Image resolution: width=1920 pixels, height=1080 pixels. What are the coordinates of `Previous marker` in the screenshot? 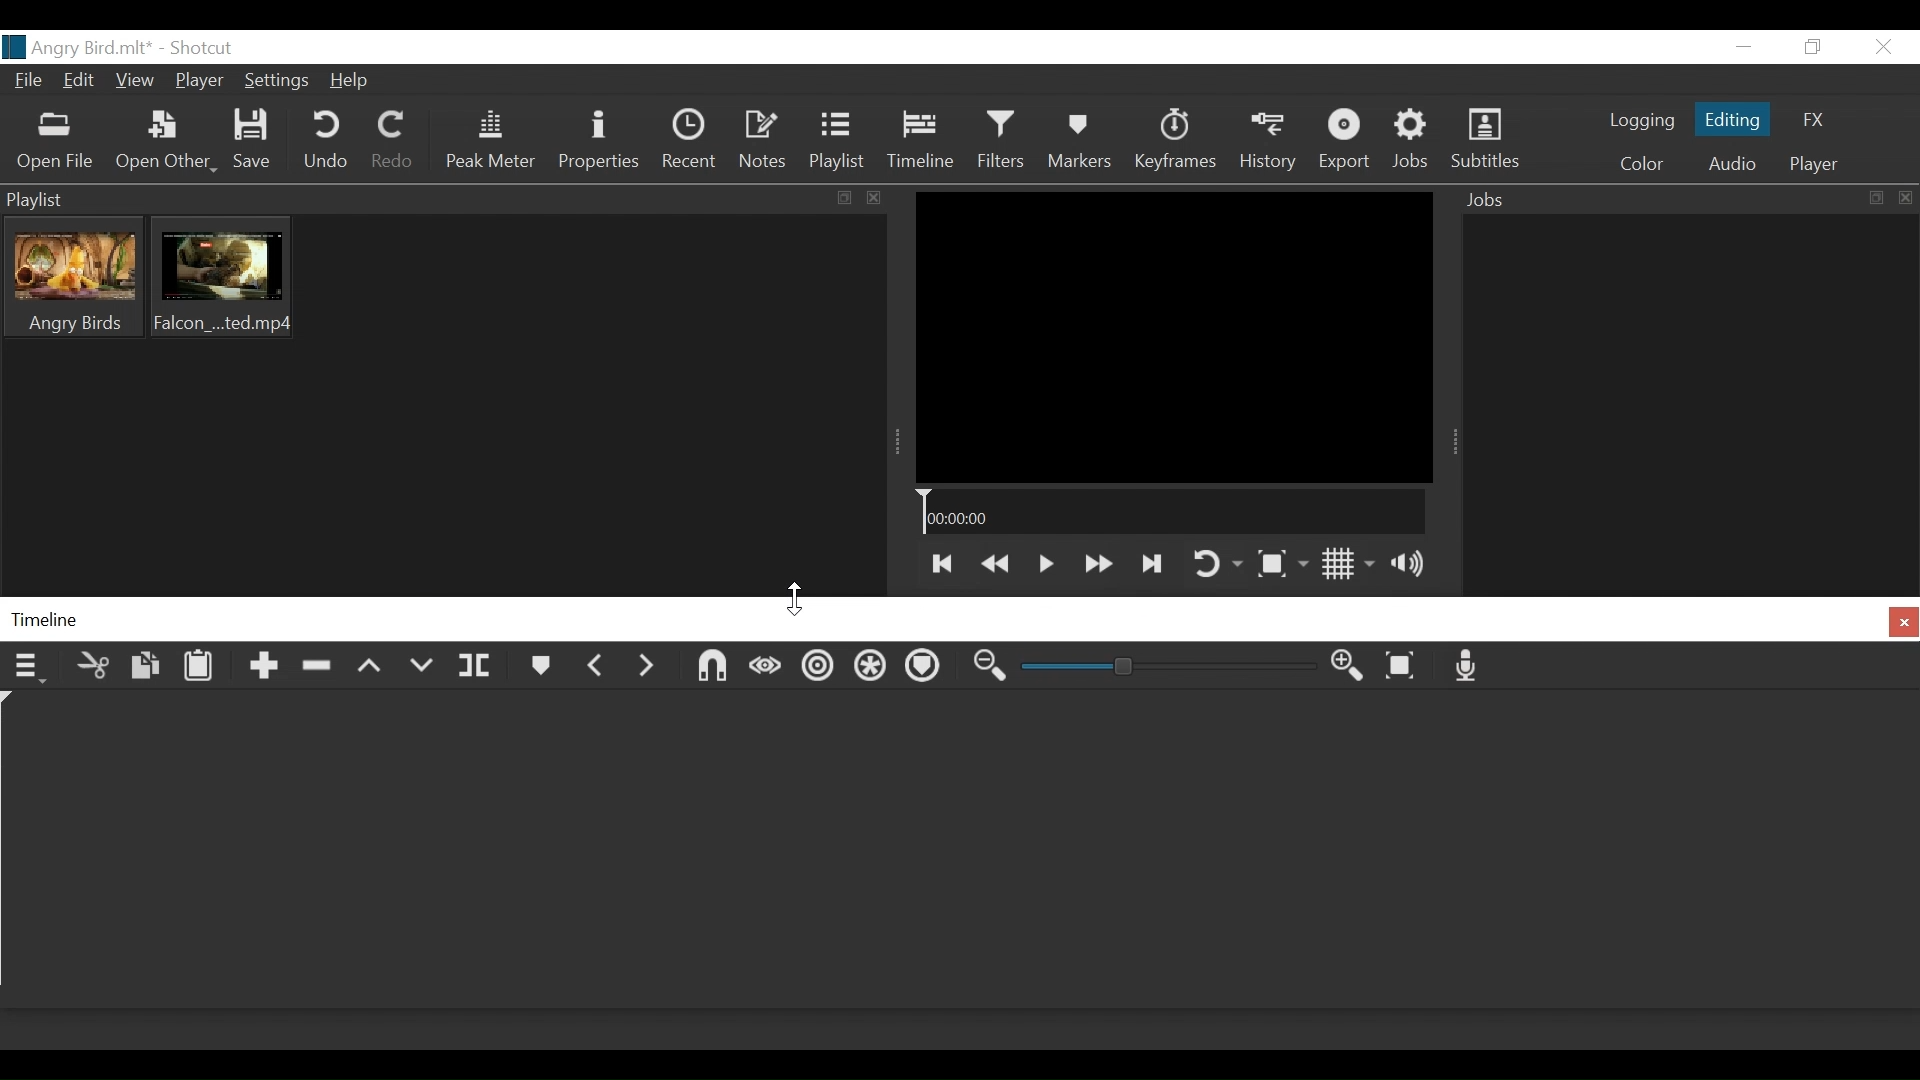 It's located at (598, 670).